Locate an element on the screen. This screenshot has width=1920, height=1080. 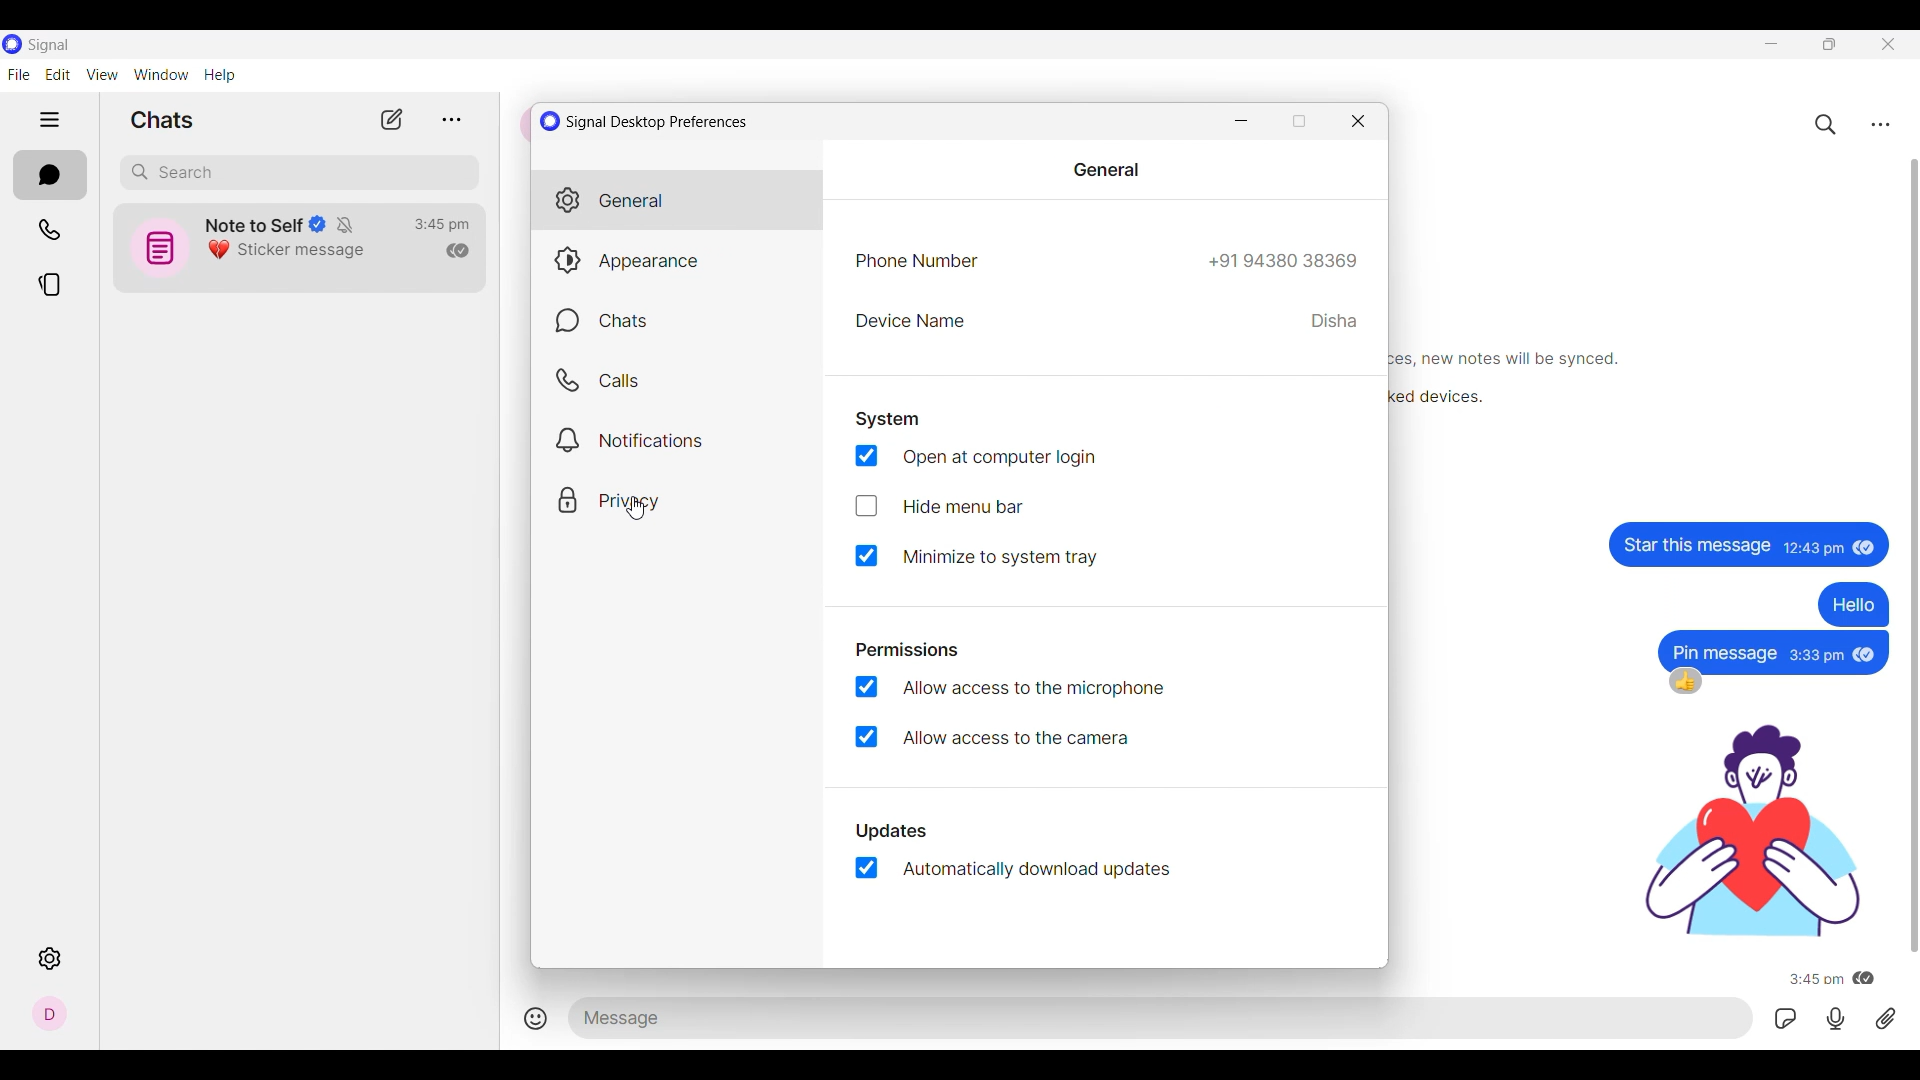
Profile is located at coordinates (49, 1014).